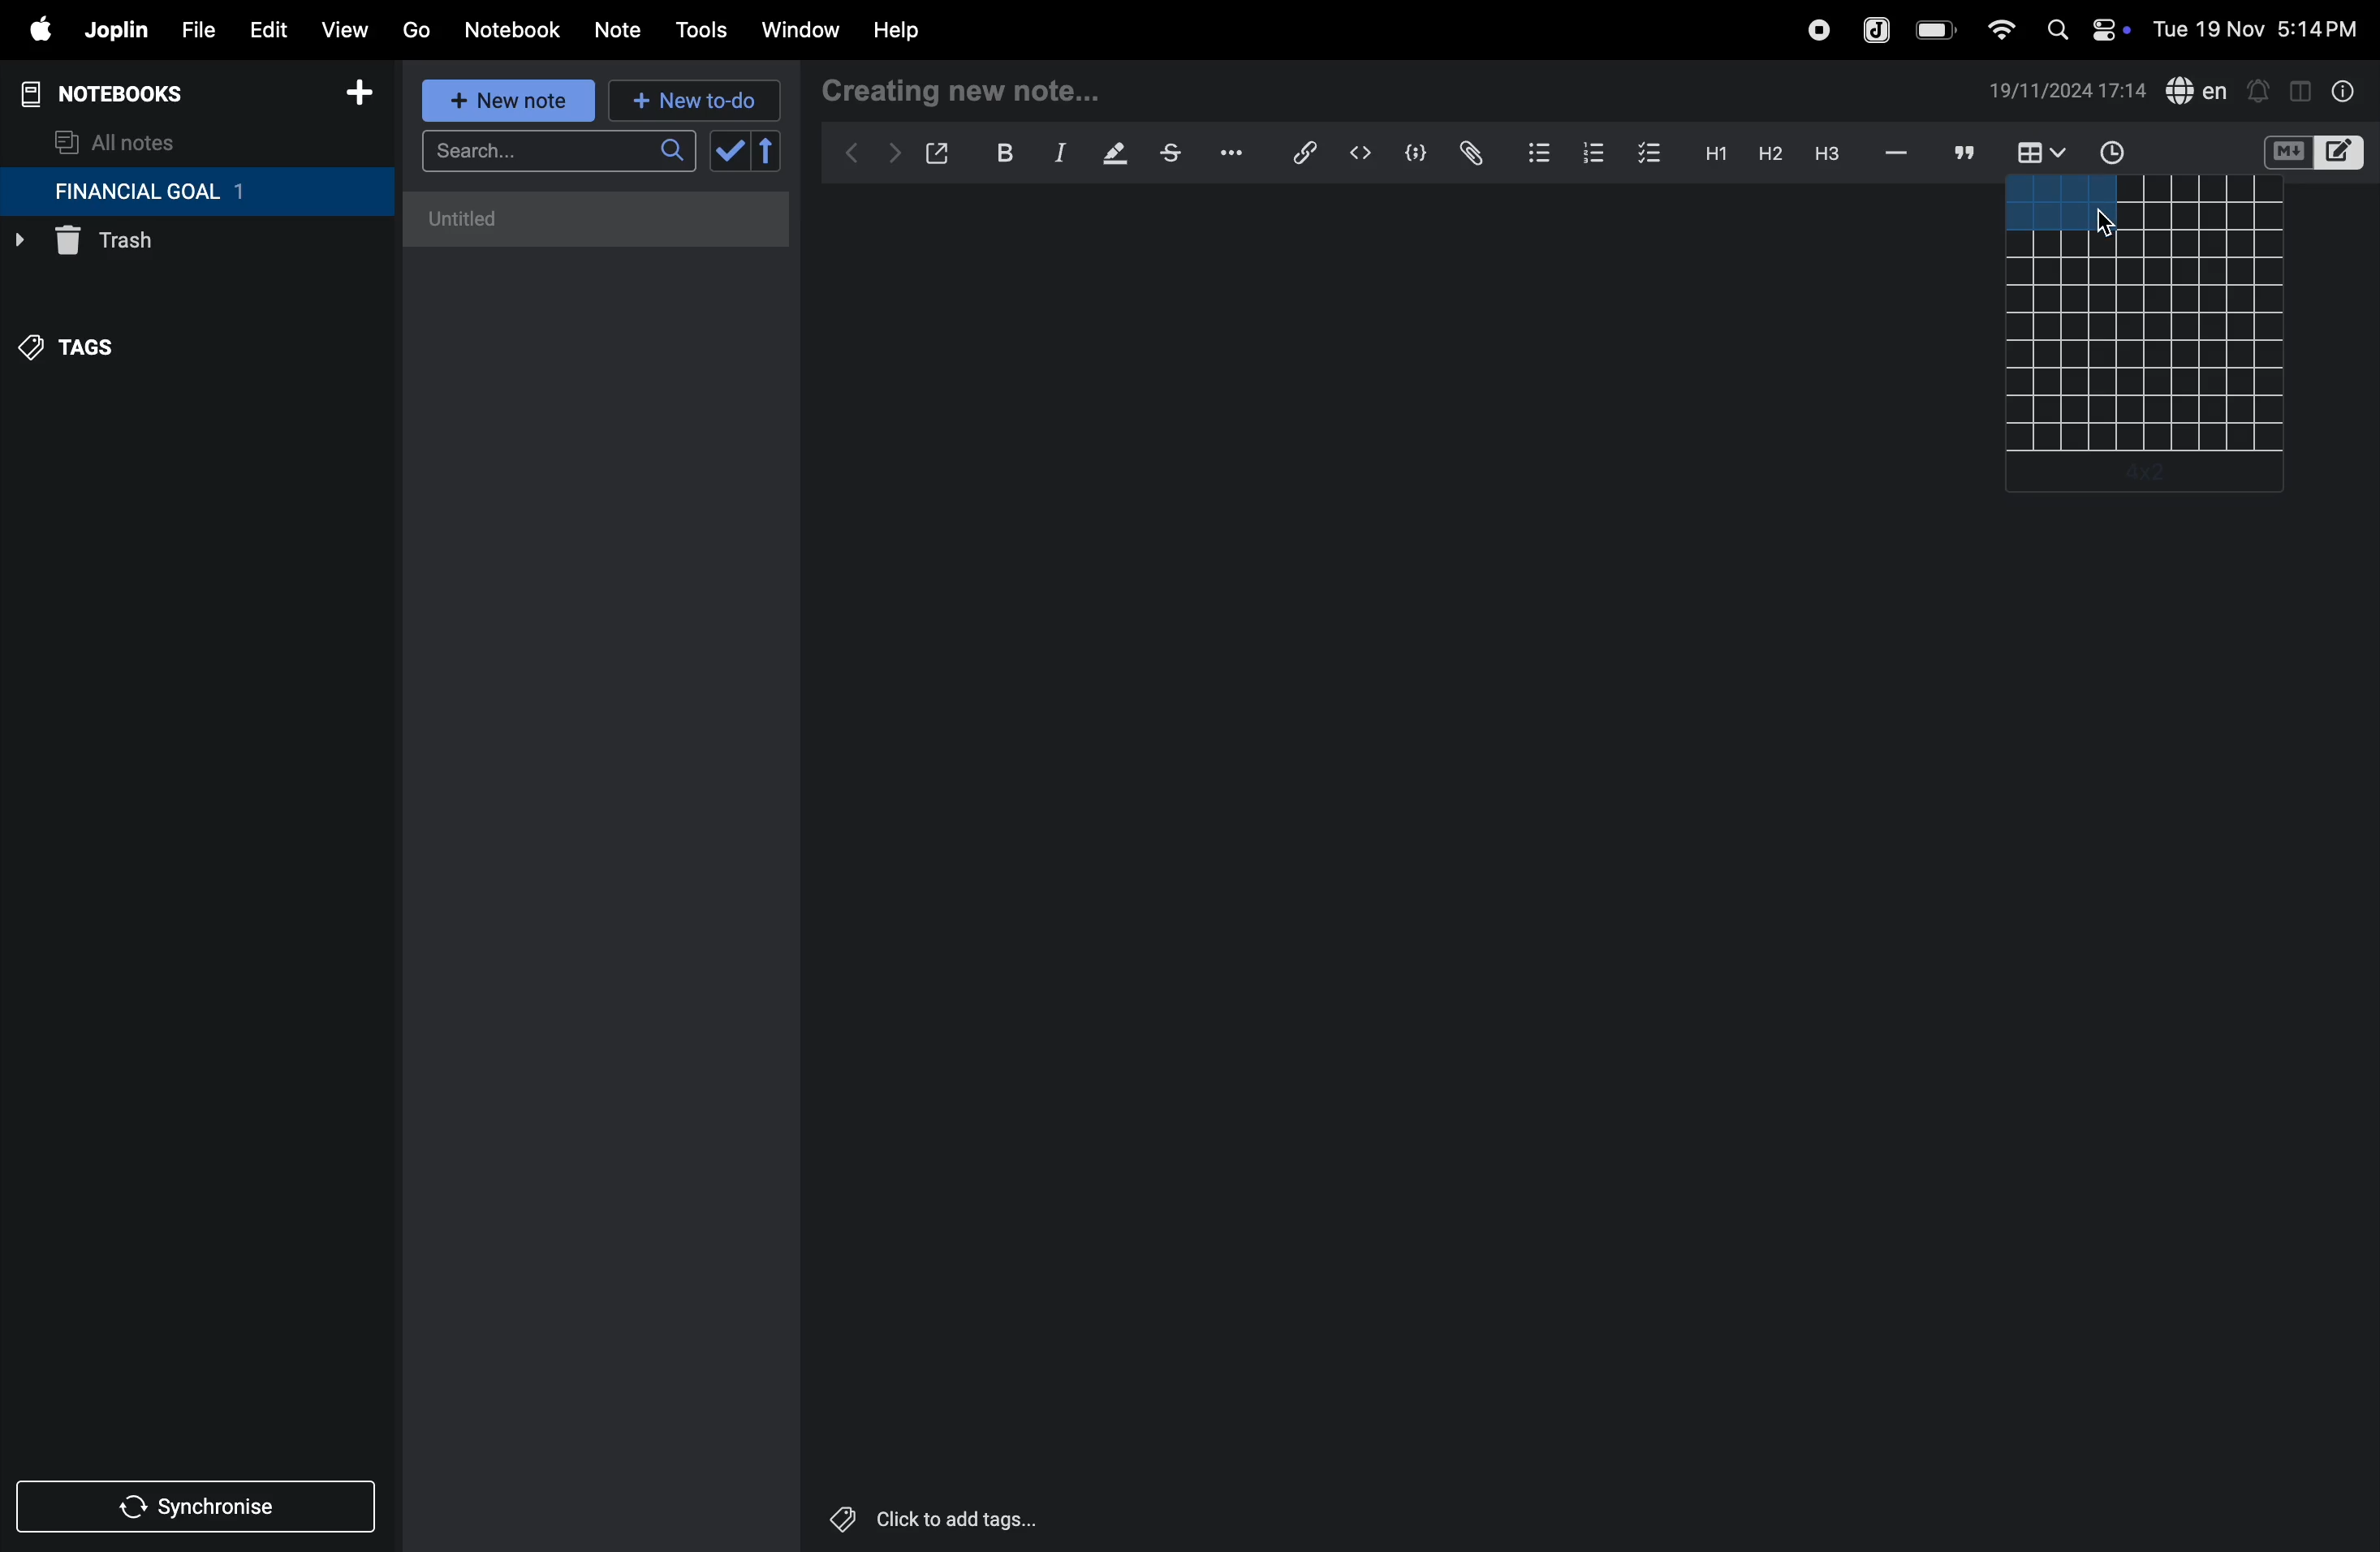  I want to click on new to-do, so click(697, 99).